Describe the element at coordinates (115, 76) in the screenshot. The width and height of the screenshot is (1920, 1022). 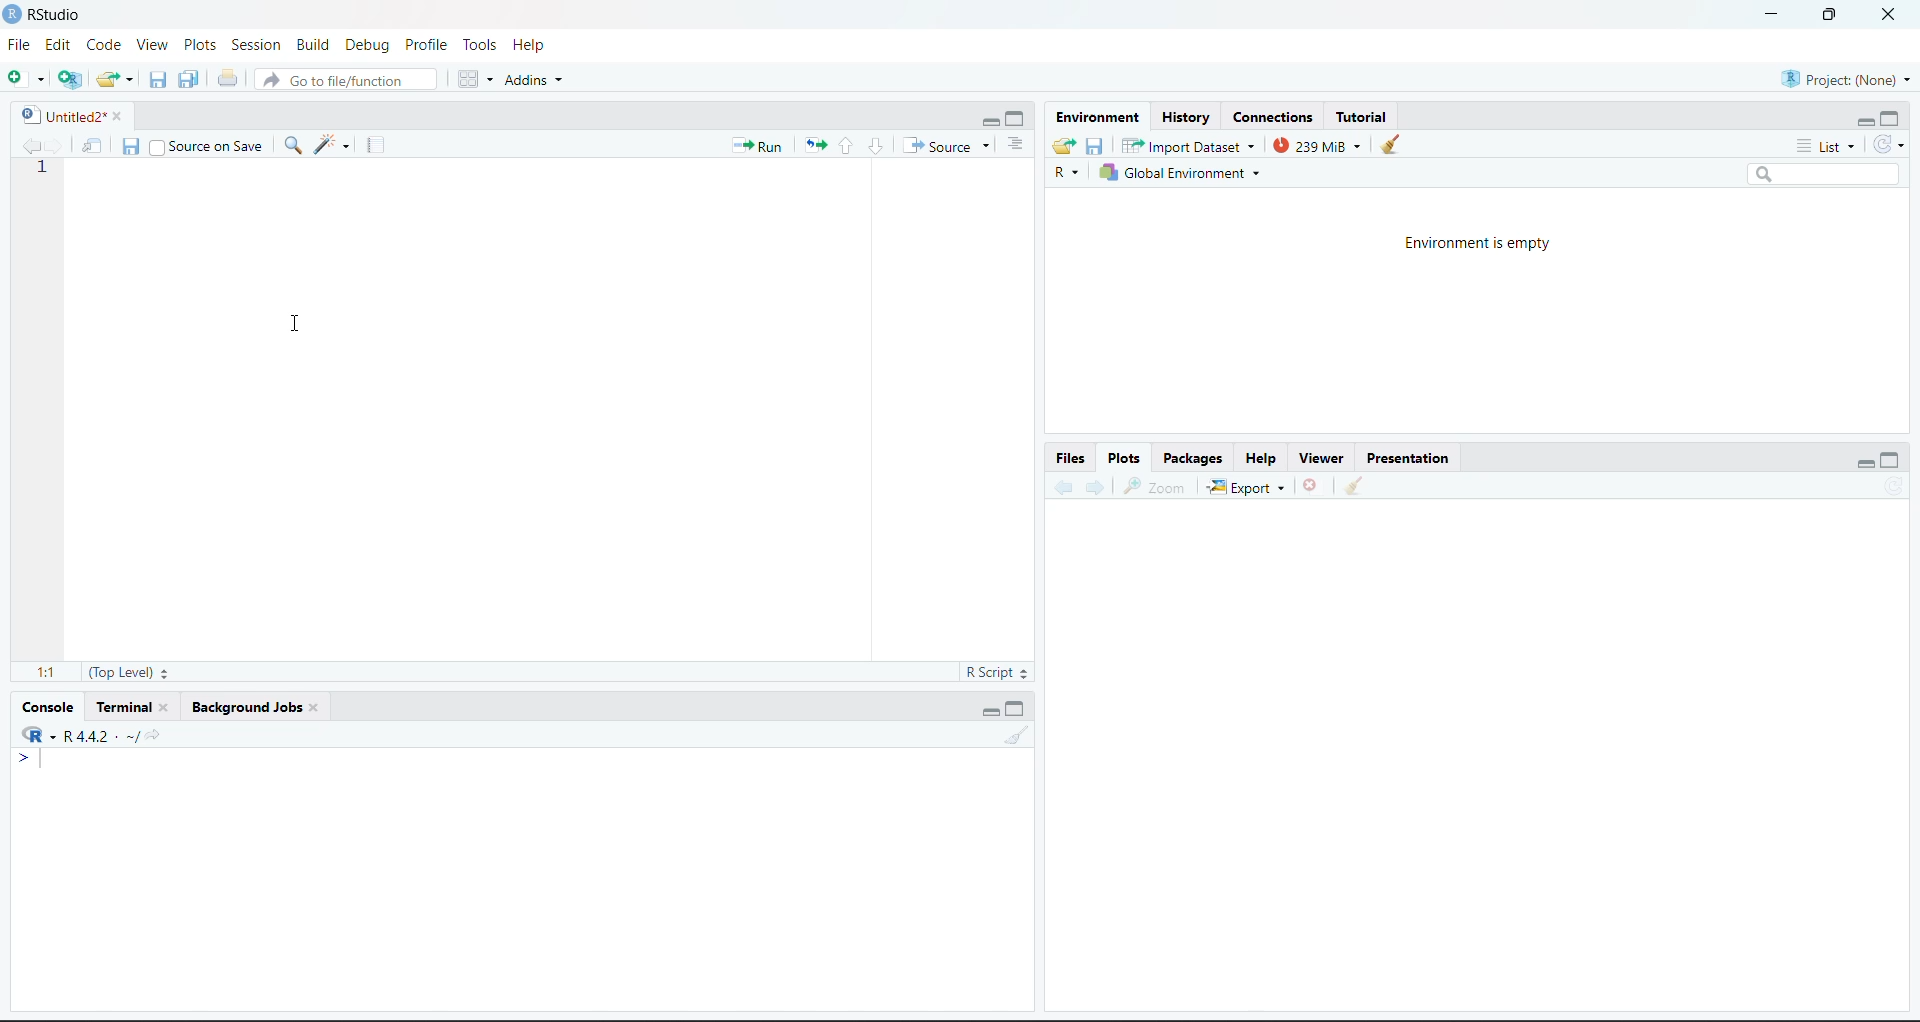
I see `Open an existing file (Ctrl + O)` at that location.